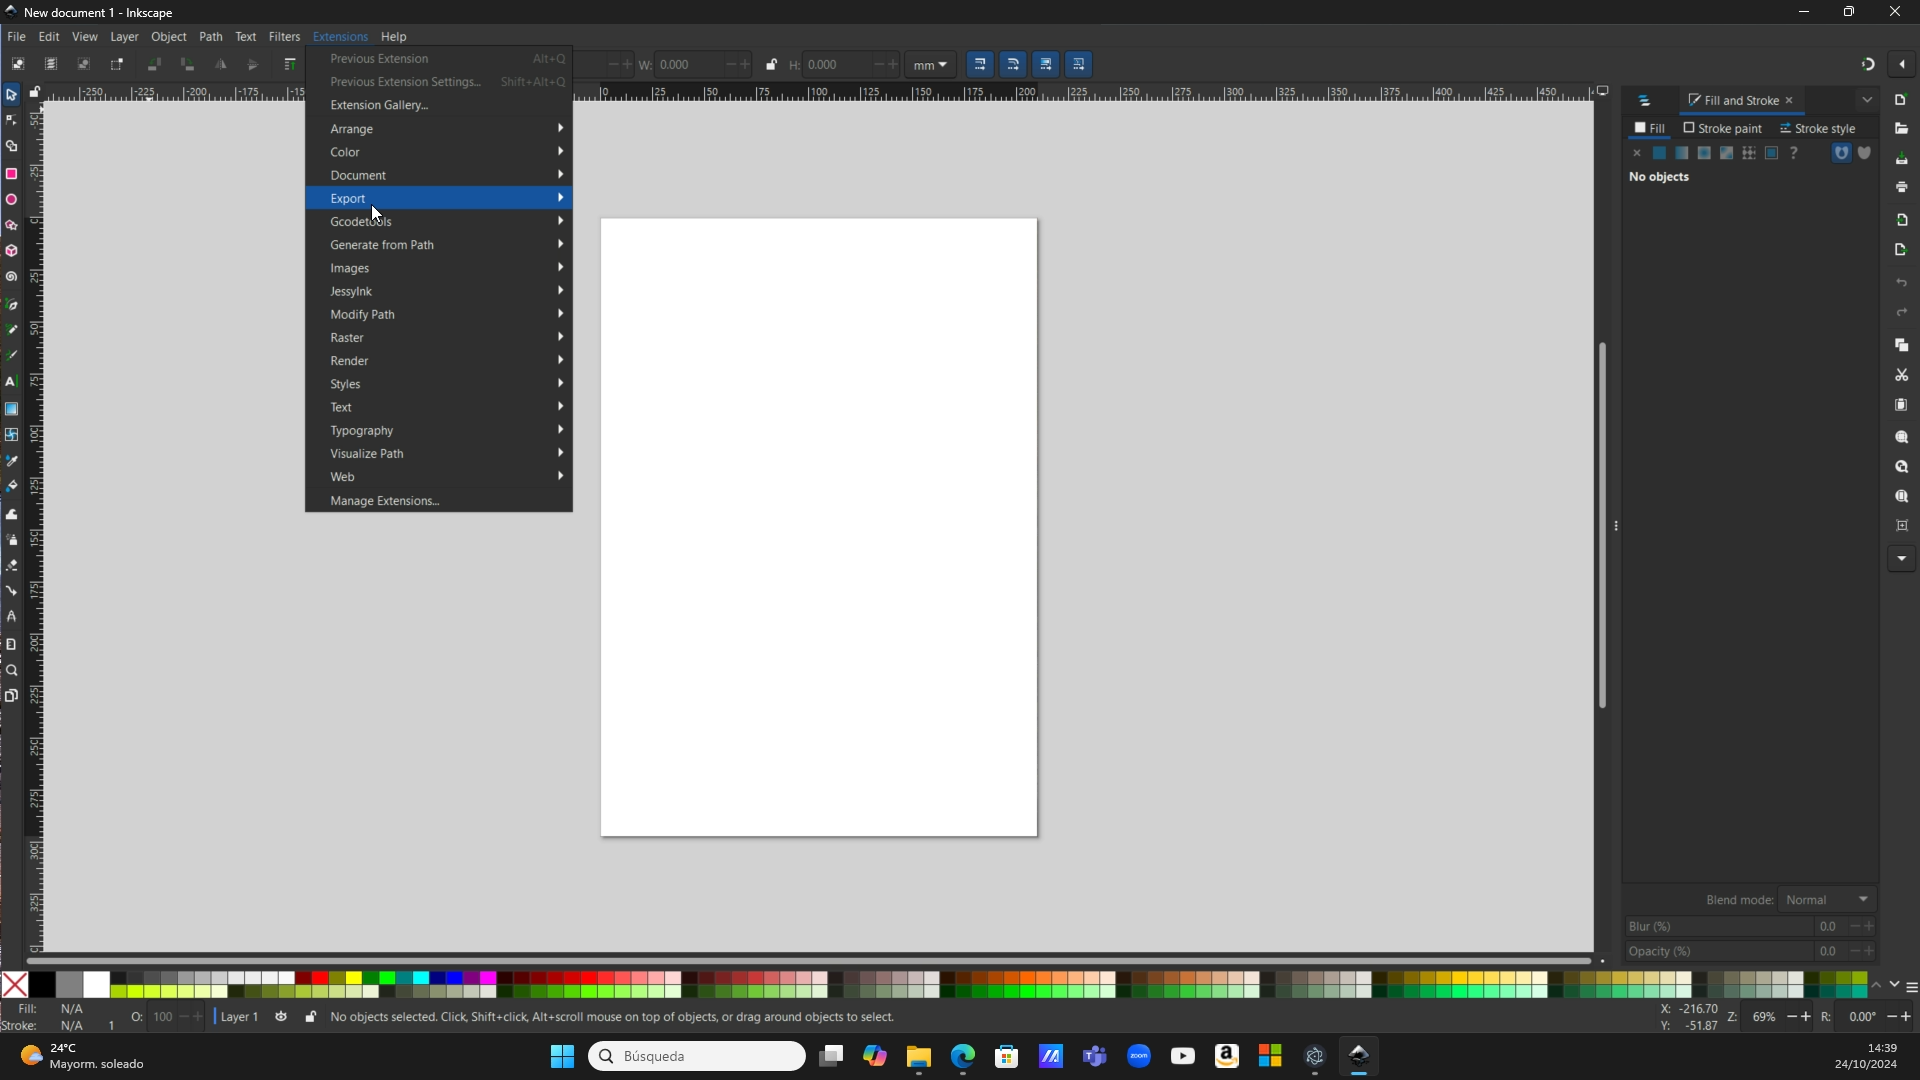 Image resolution: width=1920 pixels, height=1080 pixels. Describe the element at coordinates (448, 453) in the screenshot. I see `Visualize Path` at that location.